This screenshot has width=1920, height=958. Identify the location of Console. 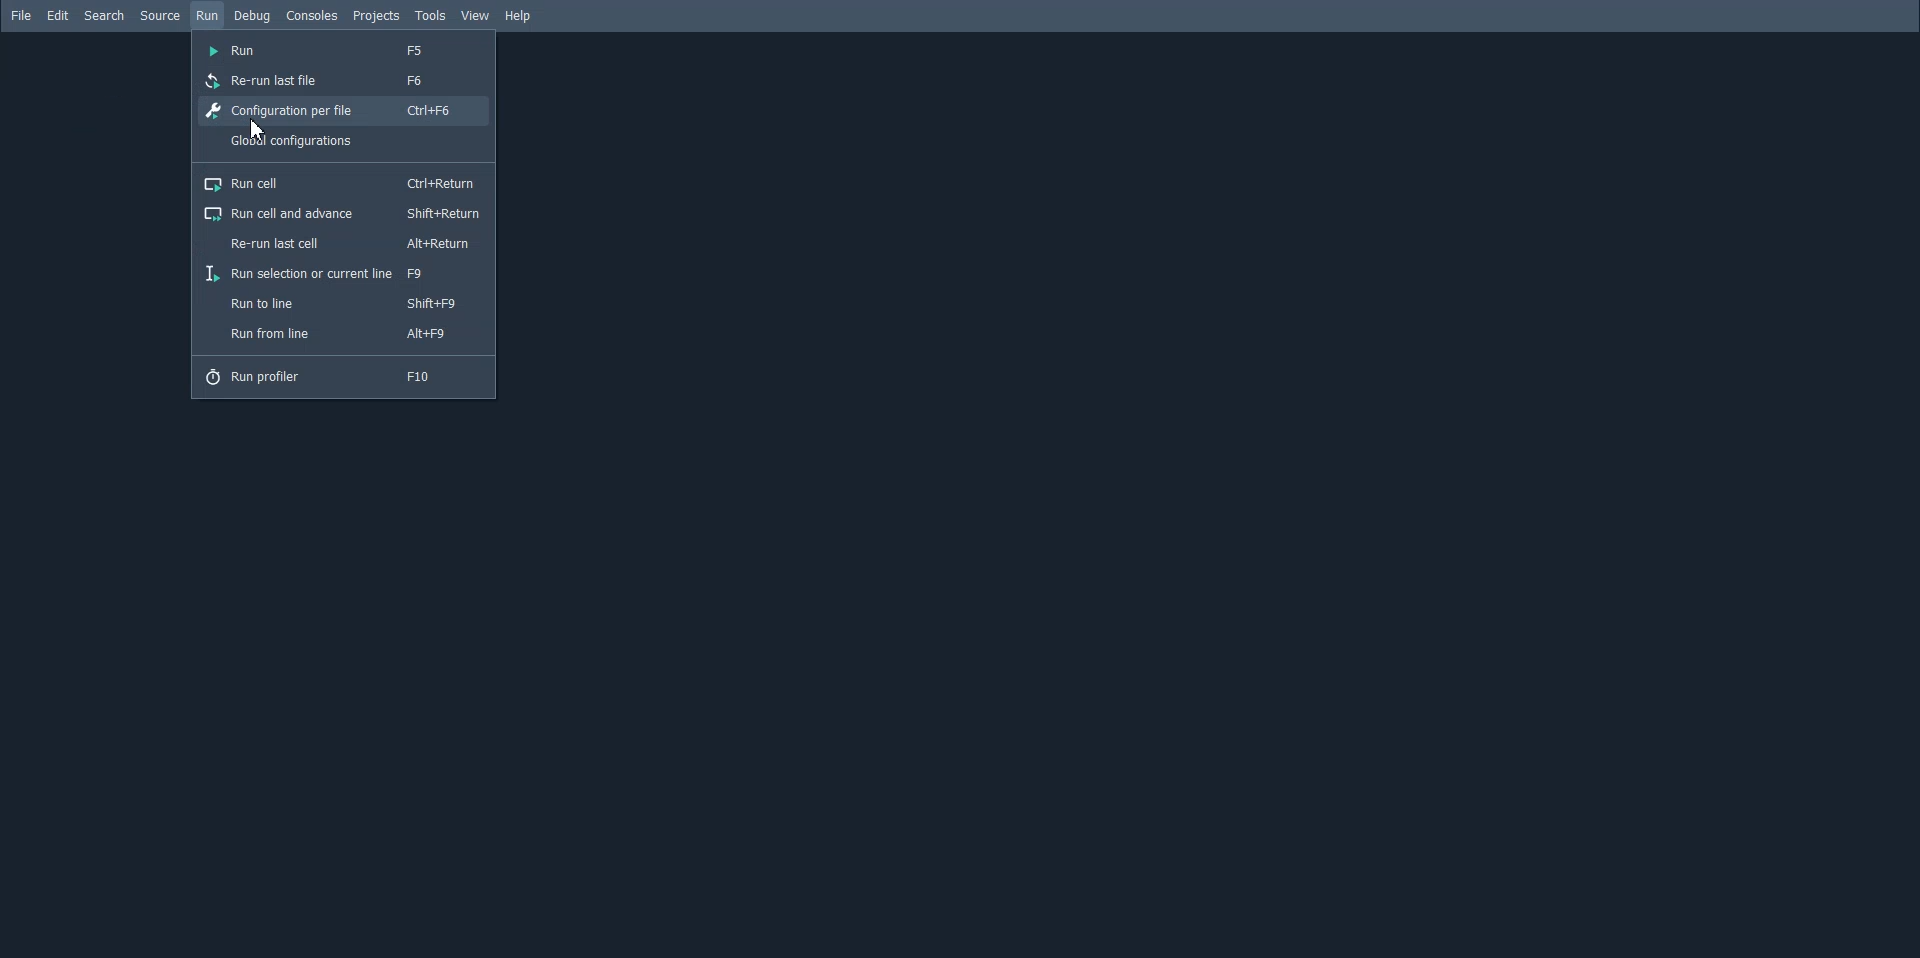
(312, 15).